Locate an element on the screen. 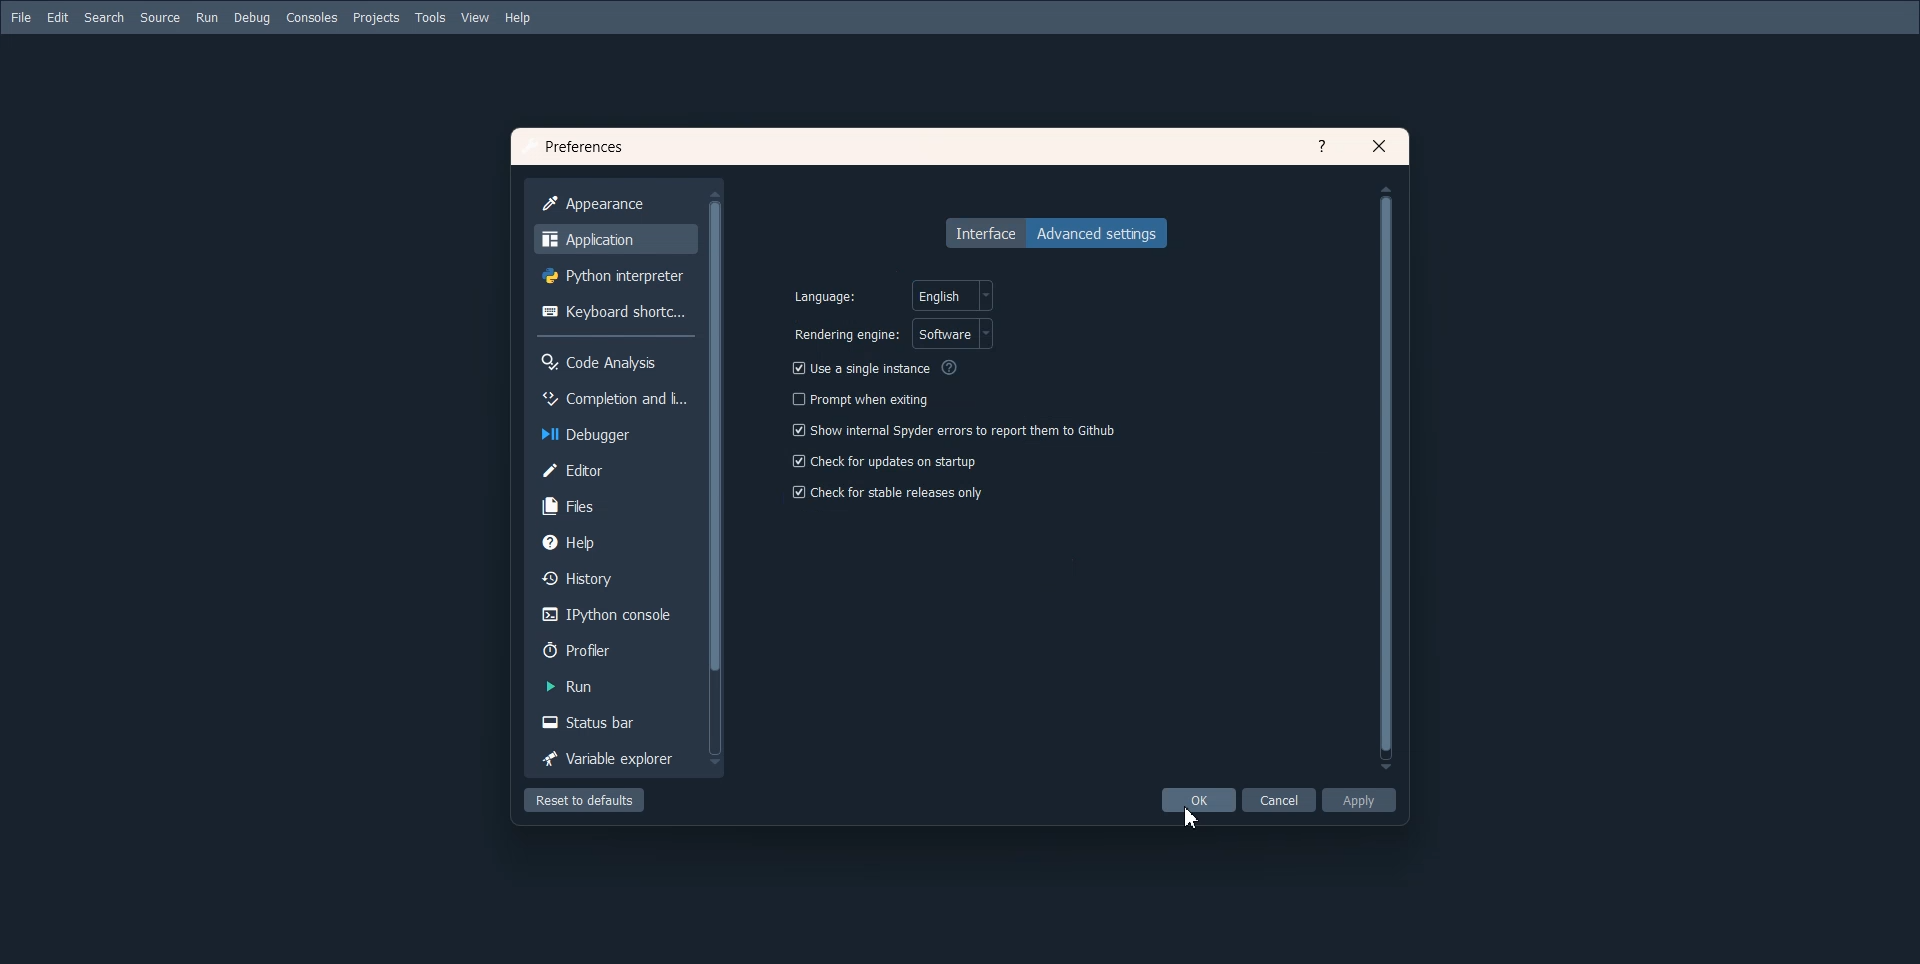 The height and width of the screenshot is (964, 1920). Help is located at coordinates (519, 18).